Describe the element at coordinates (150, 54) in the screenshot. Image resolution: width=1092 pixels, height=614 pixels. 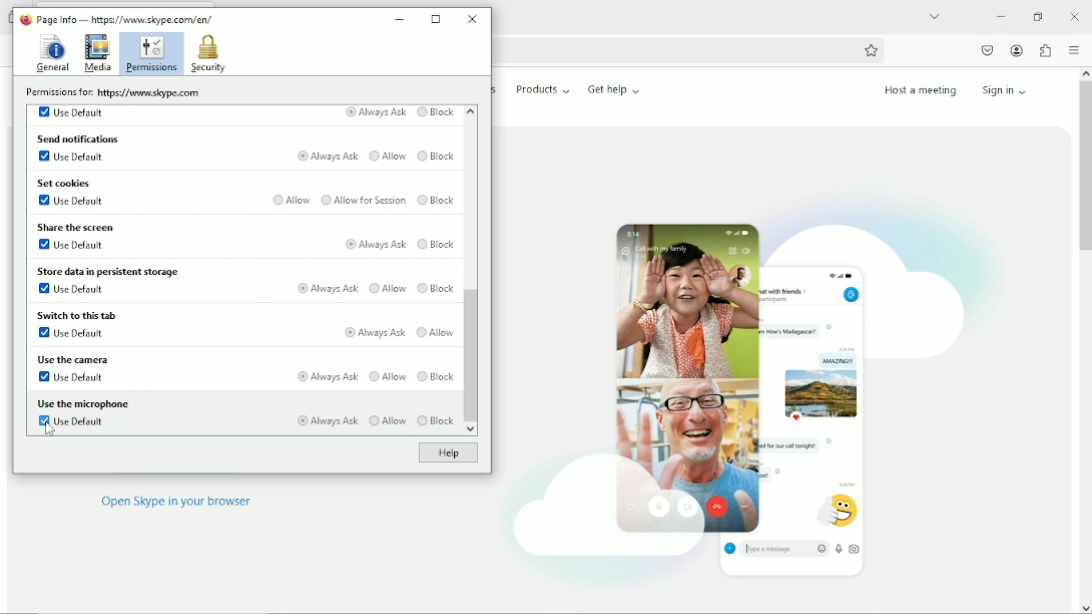
I see `Permissions` at that location.